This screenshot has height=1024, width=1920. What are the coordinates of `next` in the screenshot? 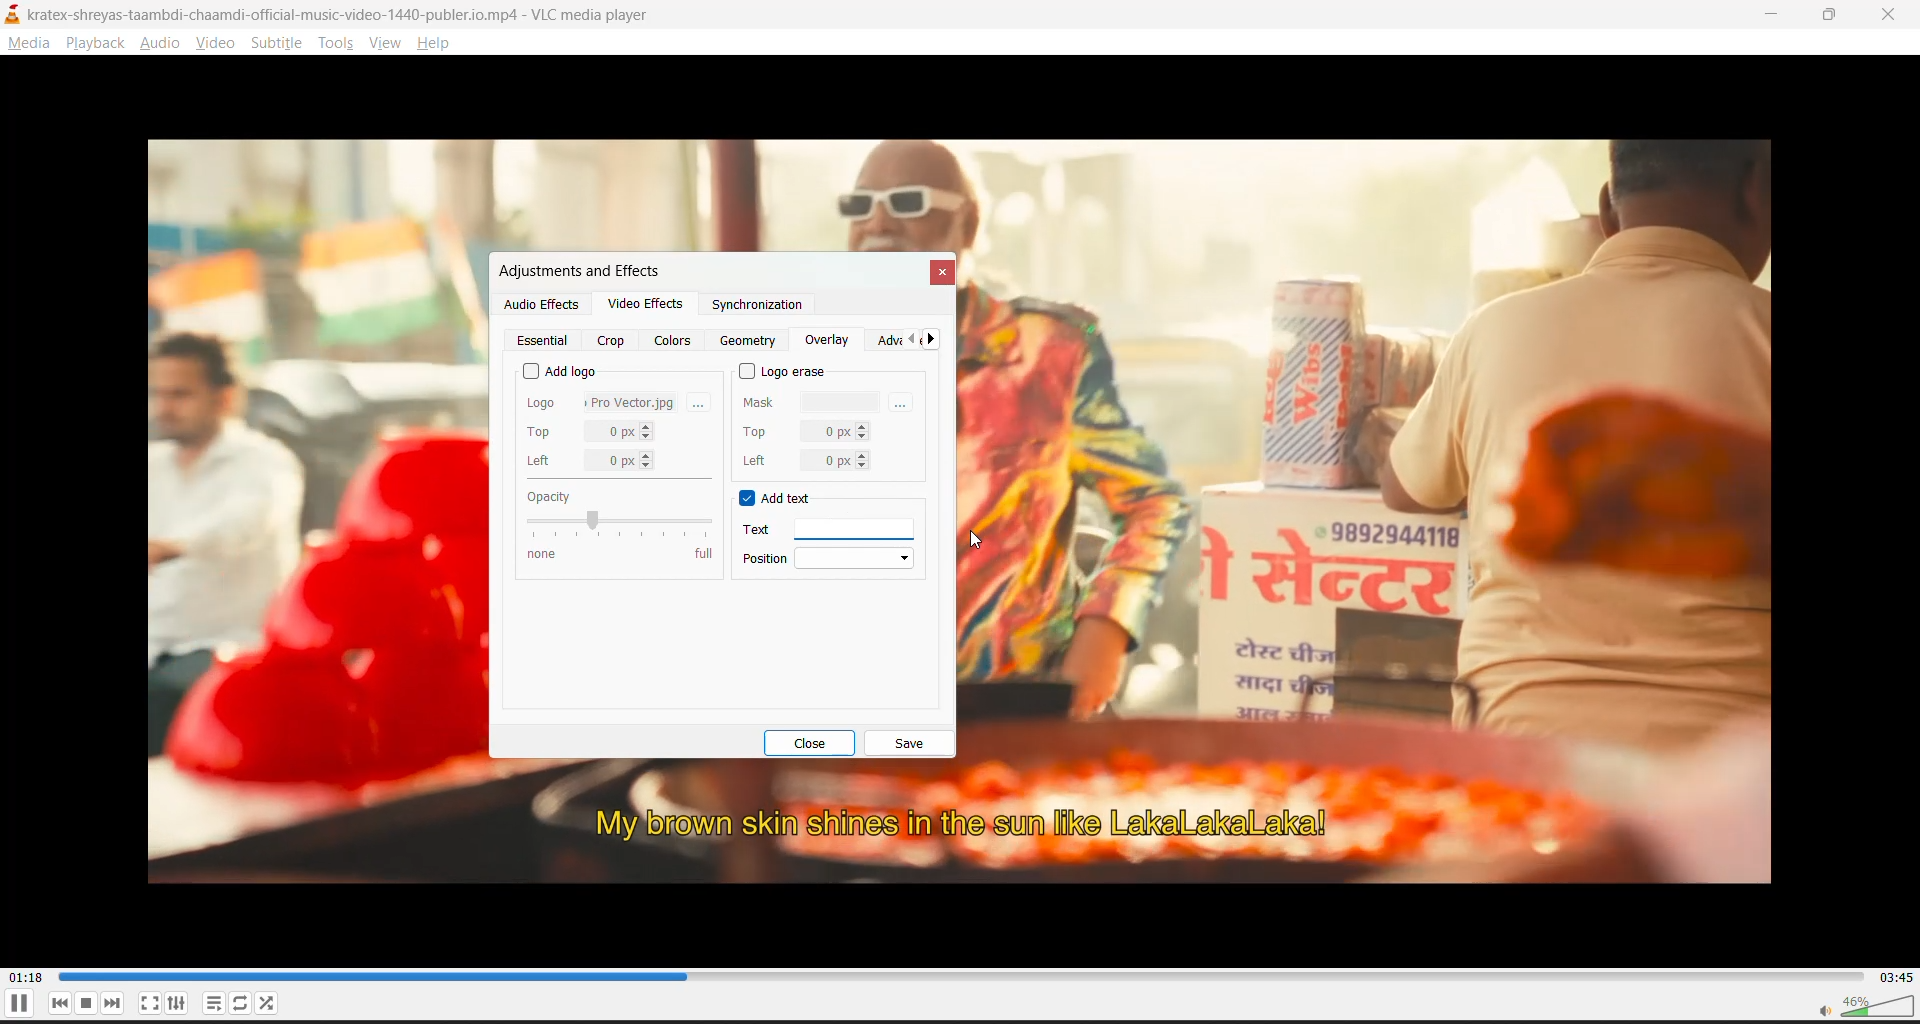 It's located at (118, 1003).